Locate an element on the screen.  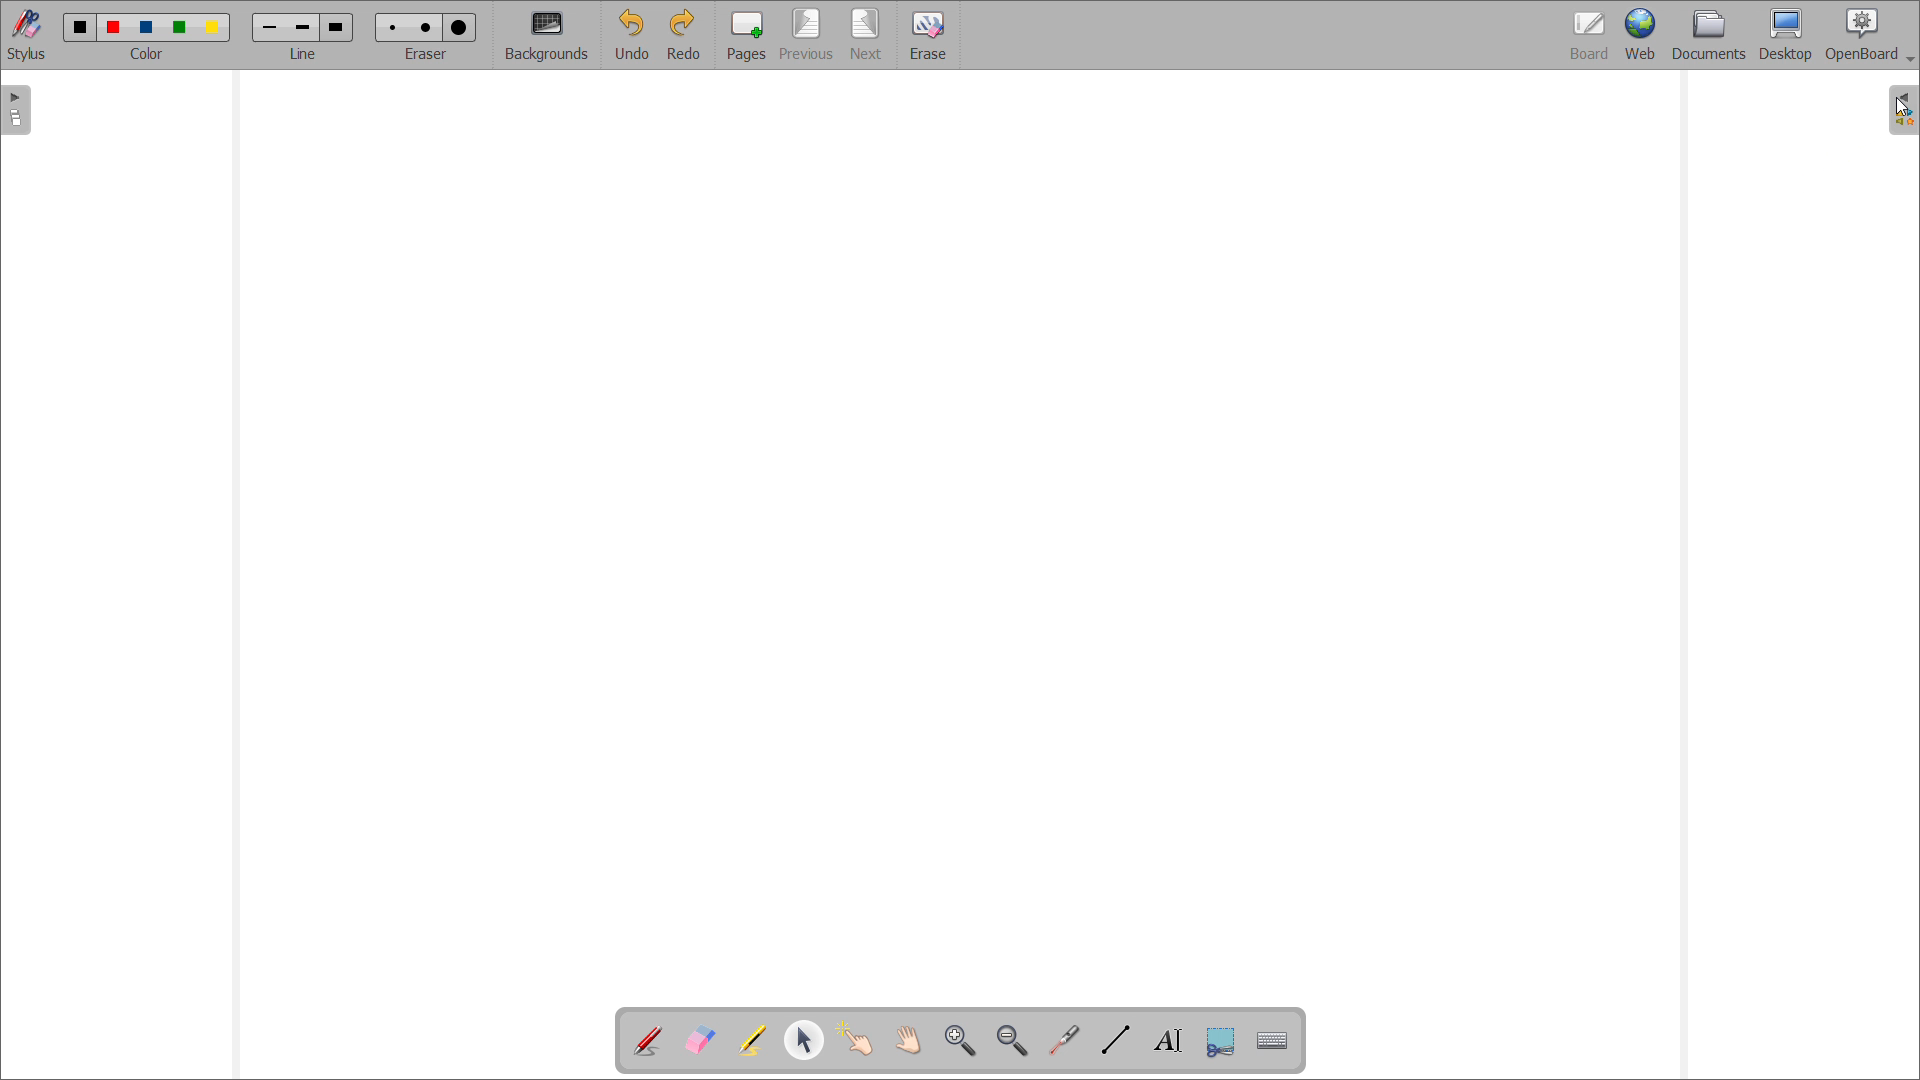
highlight is located at coordinates (753, 1042).